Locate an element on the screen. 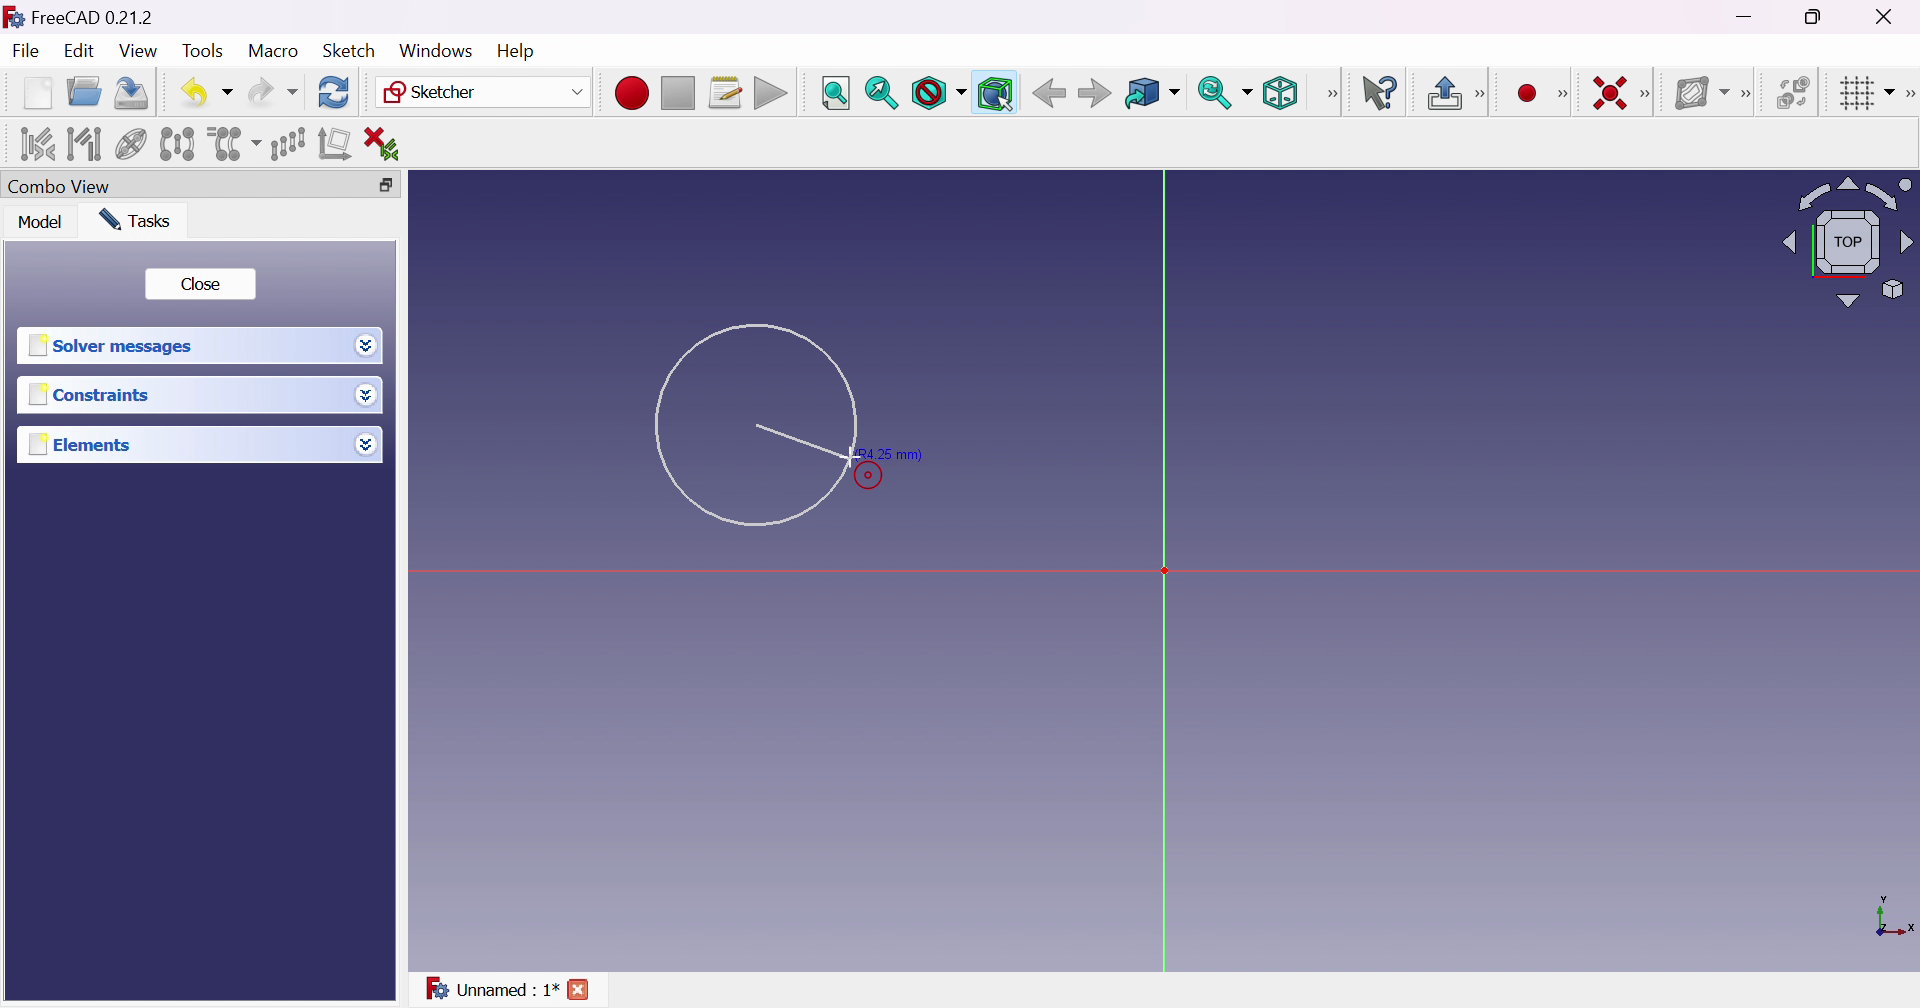  FreeCAD 0.21.2 is located at coordinates (94, 16).